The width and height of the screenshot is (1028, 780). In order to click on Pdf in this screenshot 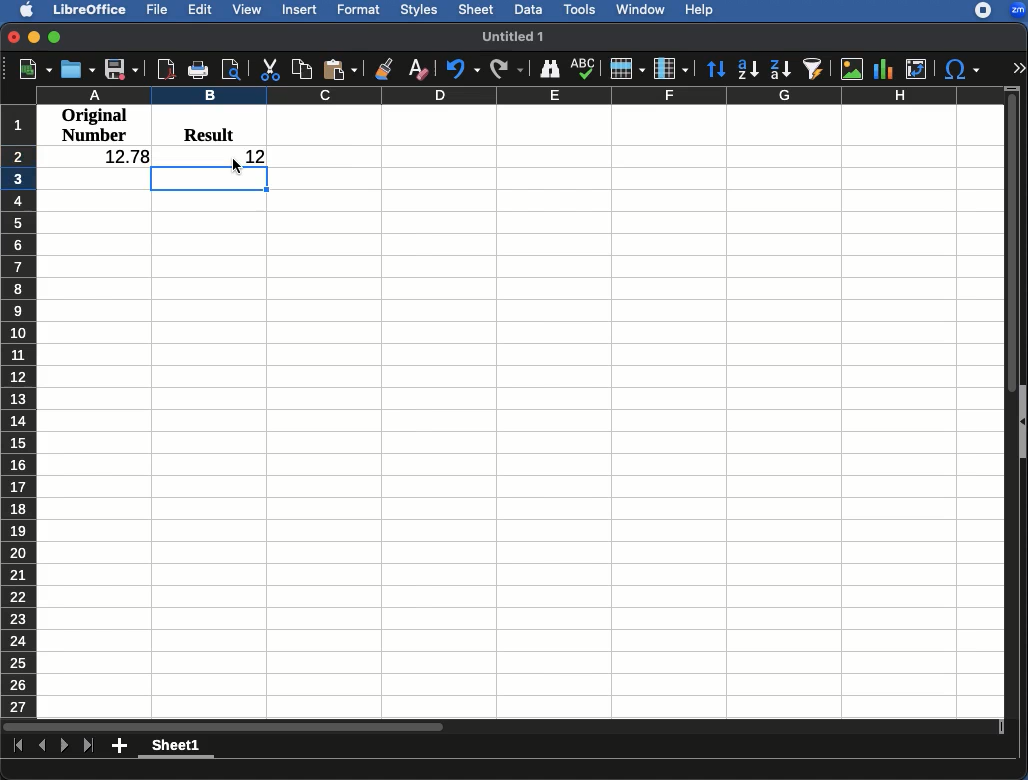, I will do `click(165, 68)`.